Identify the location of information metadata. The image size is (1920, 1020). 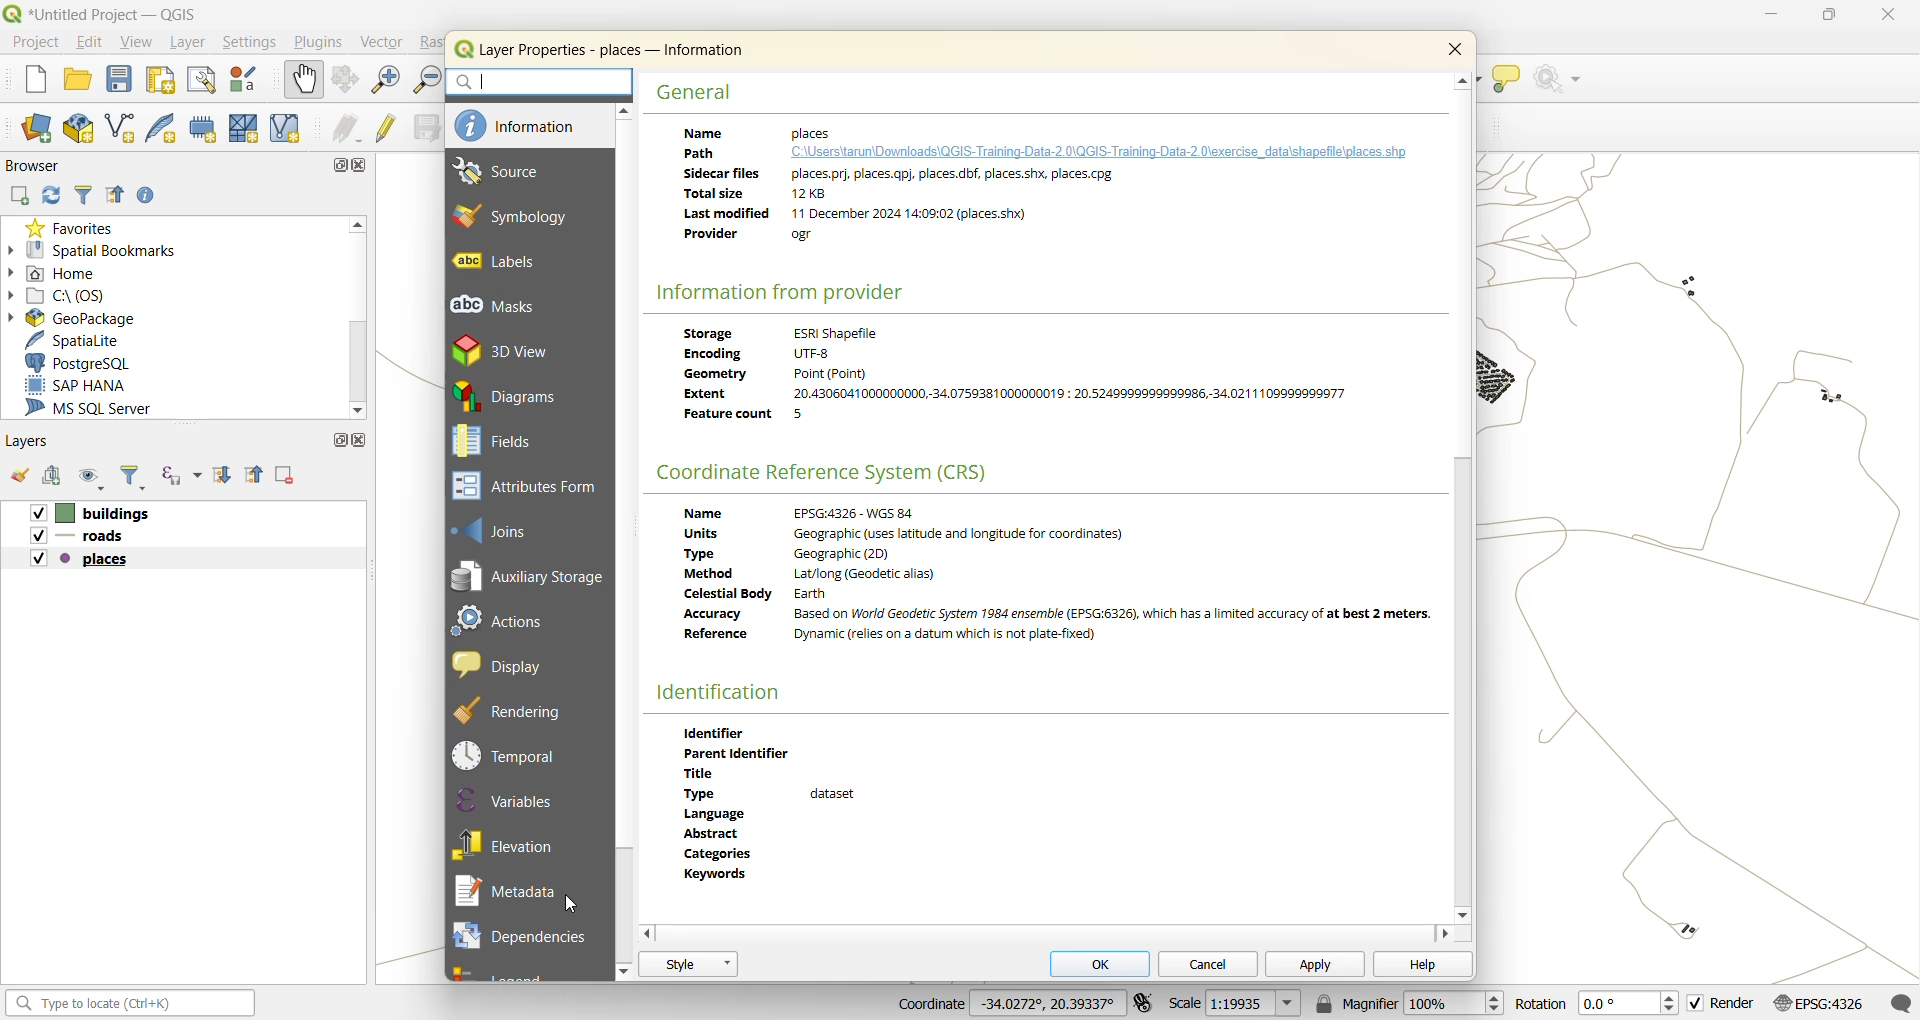
(1024, 380).